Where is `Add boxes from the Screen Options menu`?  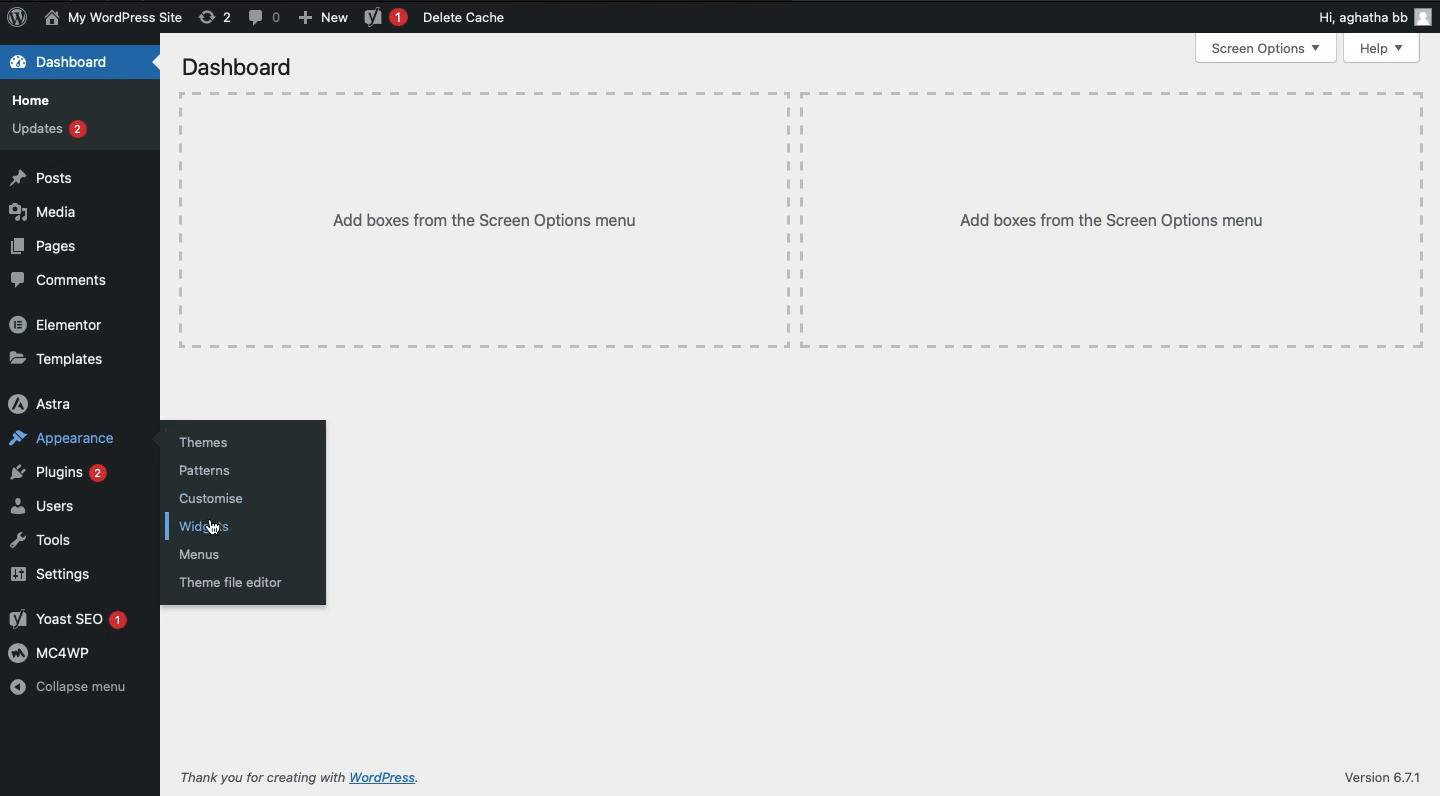
Add boxes from the Screen Options menu is located at coordinates (1117, 226).